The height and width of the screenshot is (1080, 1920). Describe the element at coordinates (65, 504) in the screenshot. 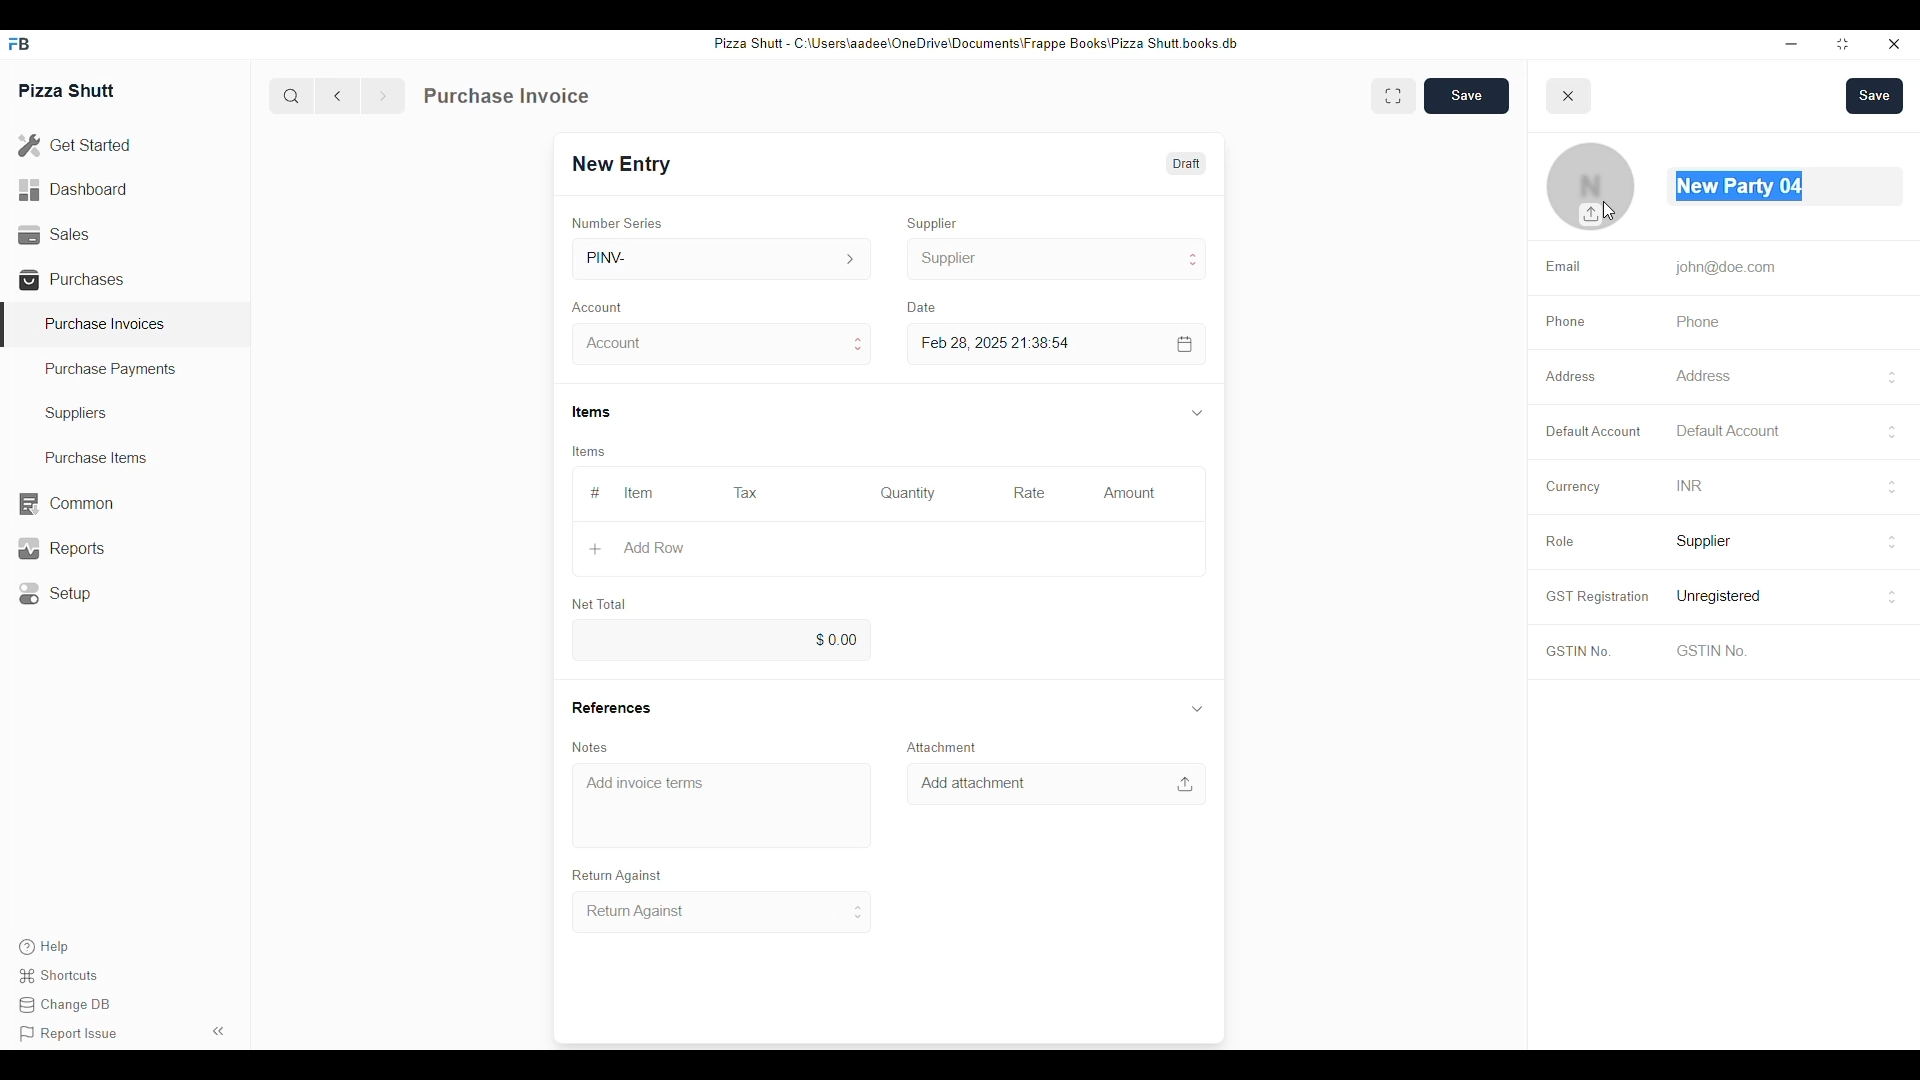

I see `Common` at that location.